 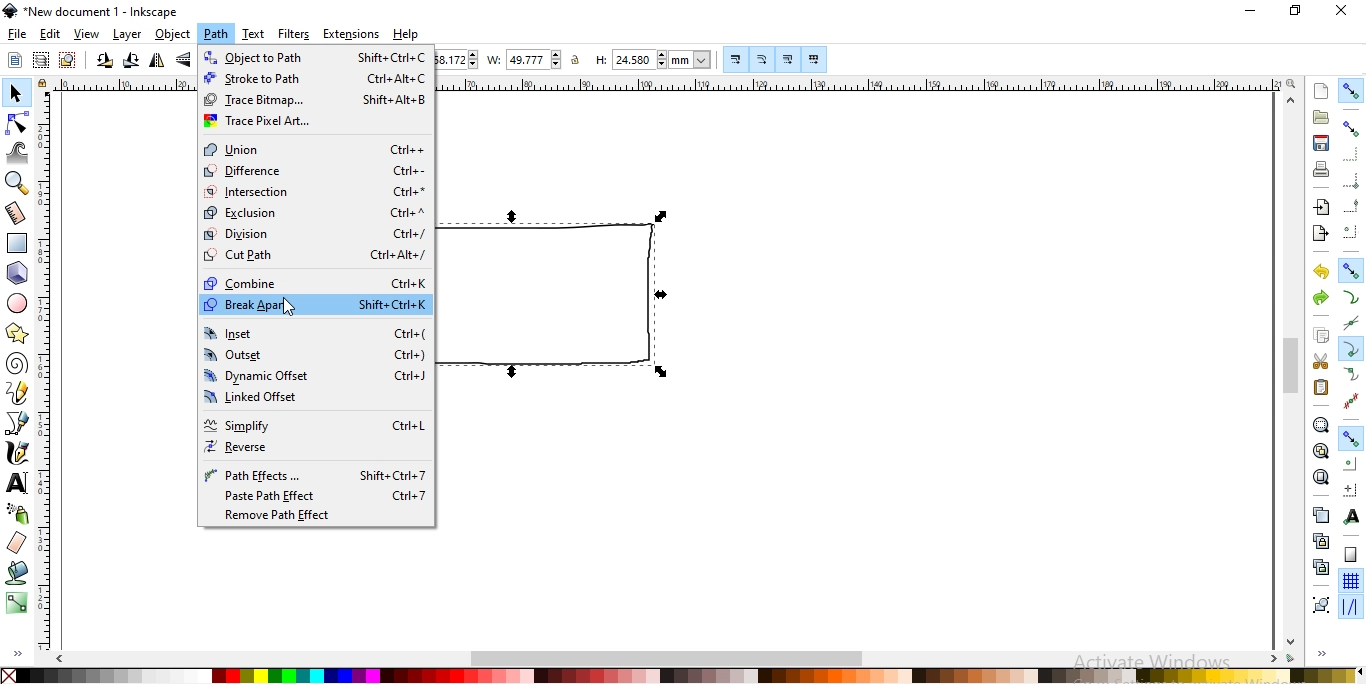 I want to click on intersection, so click(x=316, y=192).